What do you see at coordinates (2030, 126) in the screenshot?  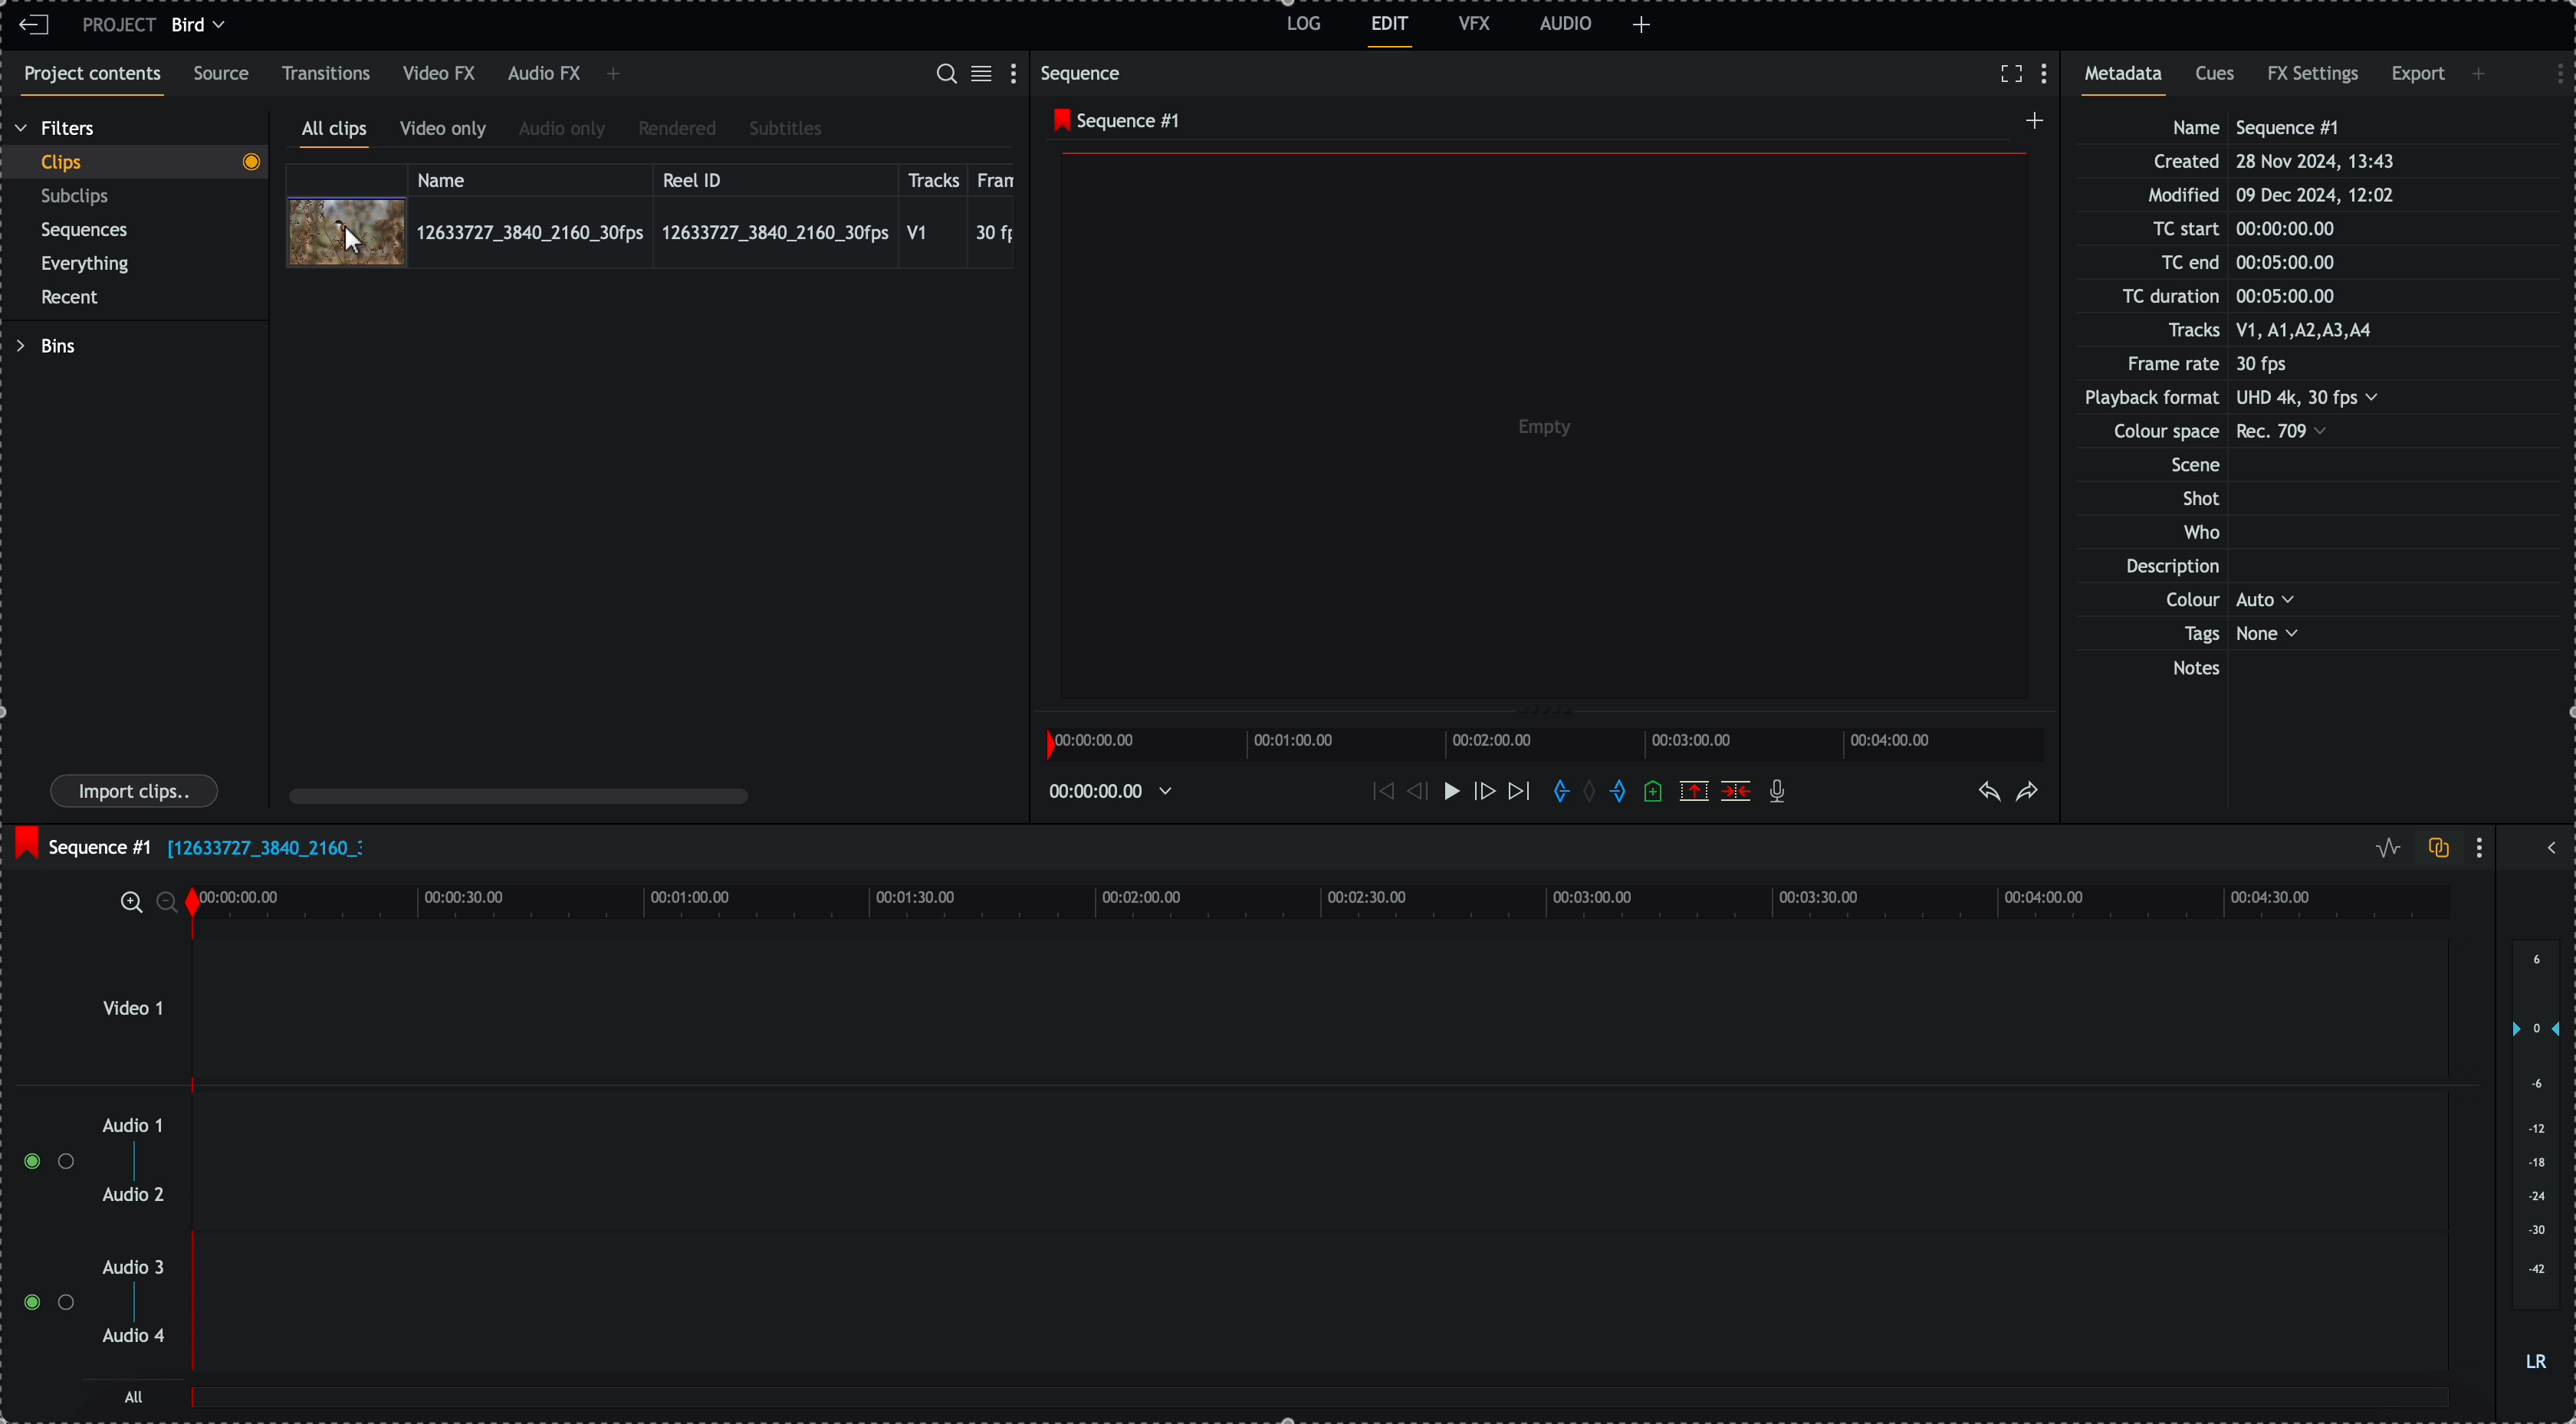 I see `create a new sequence` at bounding box center [2030, 126].